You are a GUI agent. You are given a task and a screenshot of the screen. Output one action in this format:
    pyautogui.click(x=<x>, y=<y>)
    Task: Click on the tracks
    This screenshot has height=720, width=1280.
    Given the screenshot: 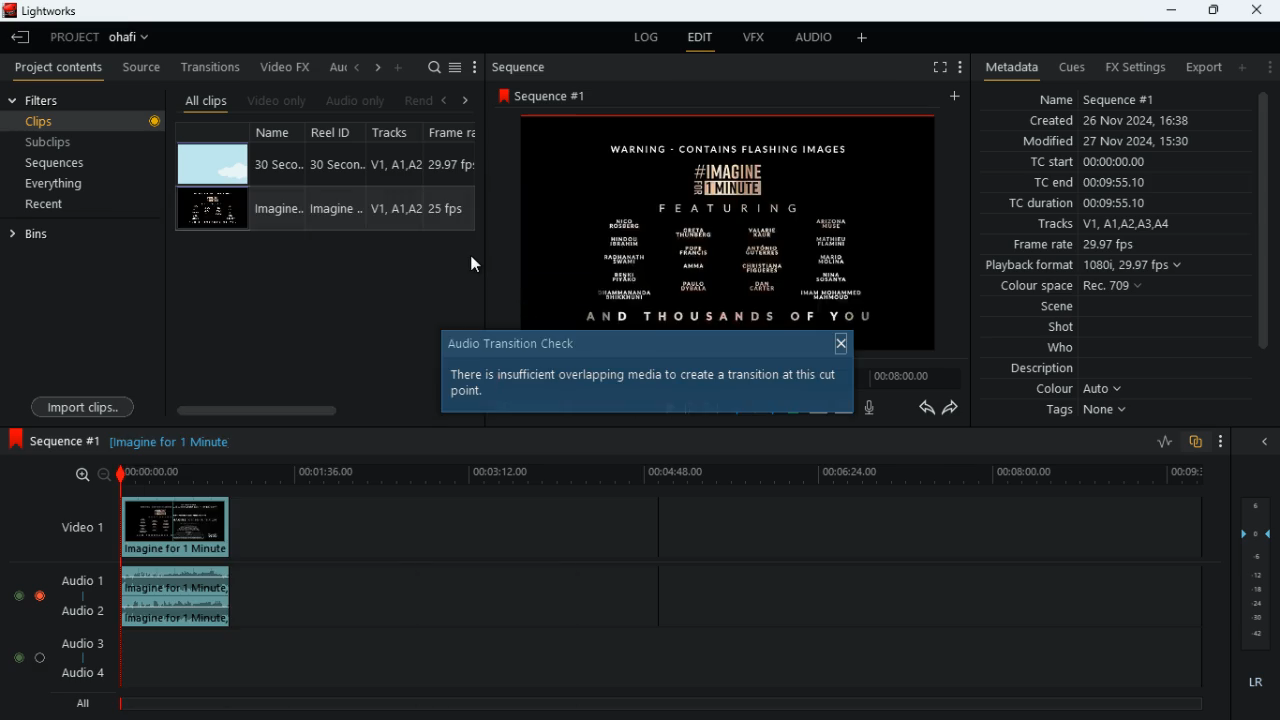 What is the action you would take?
    pyautogui.click(x=1102, y=225)
    